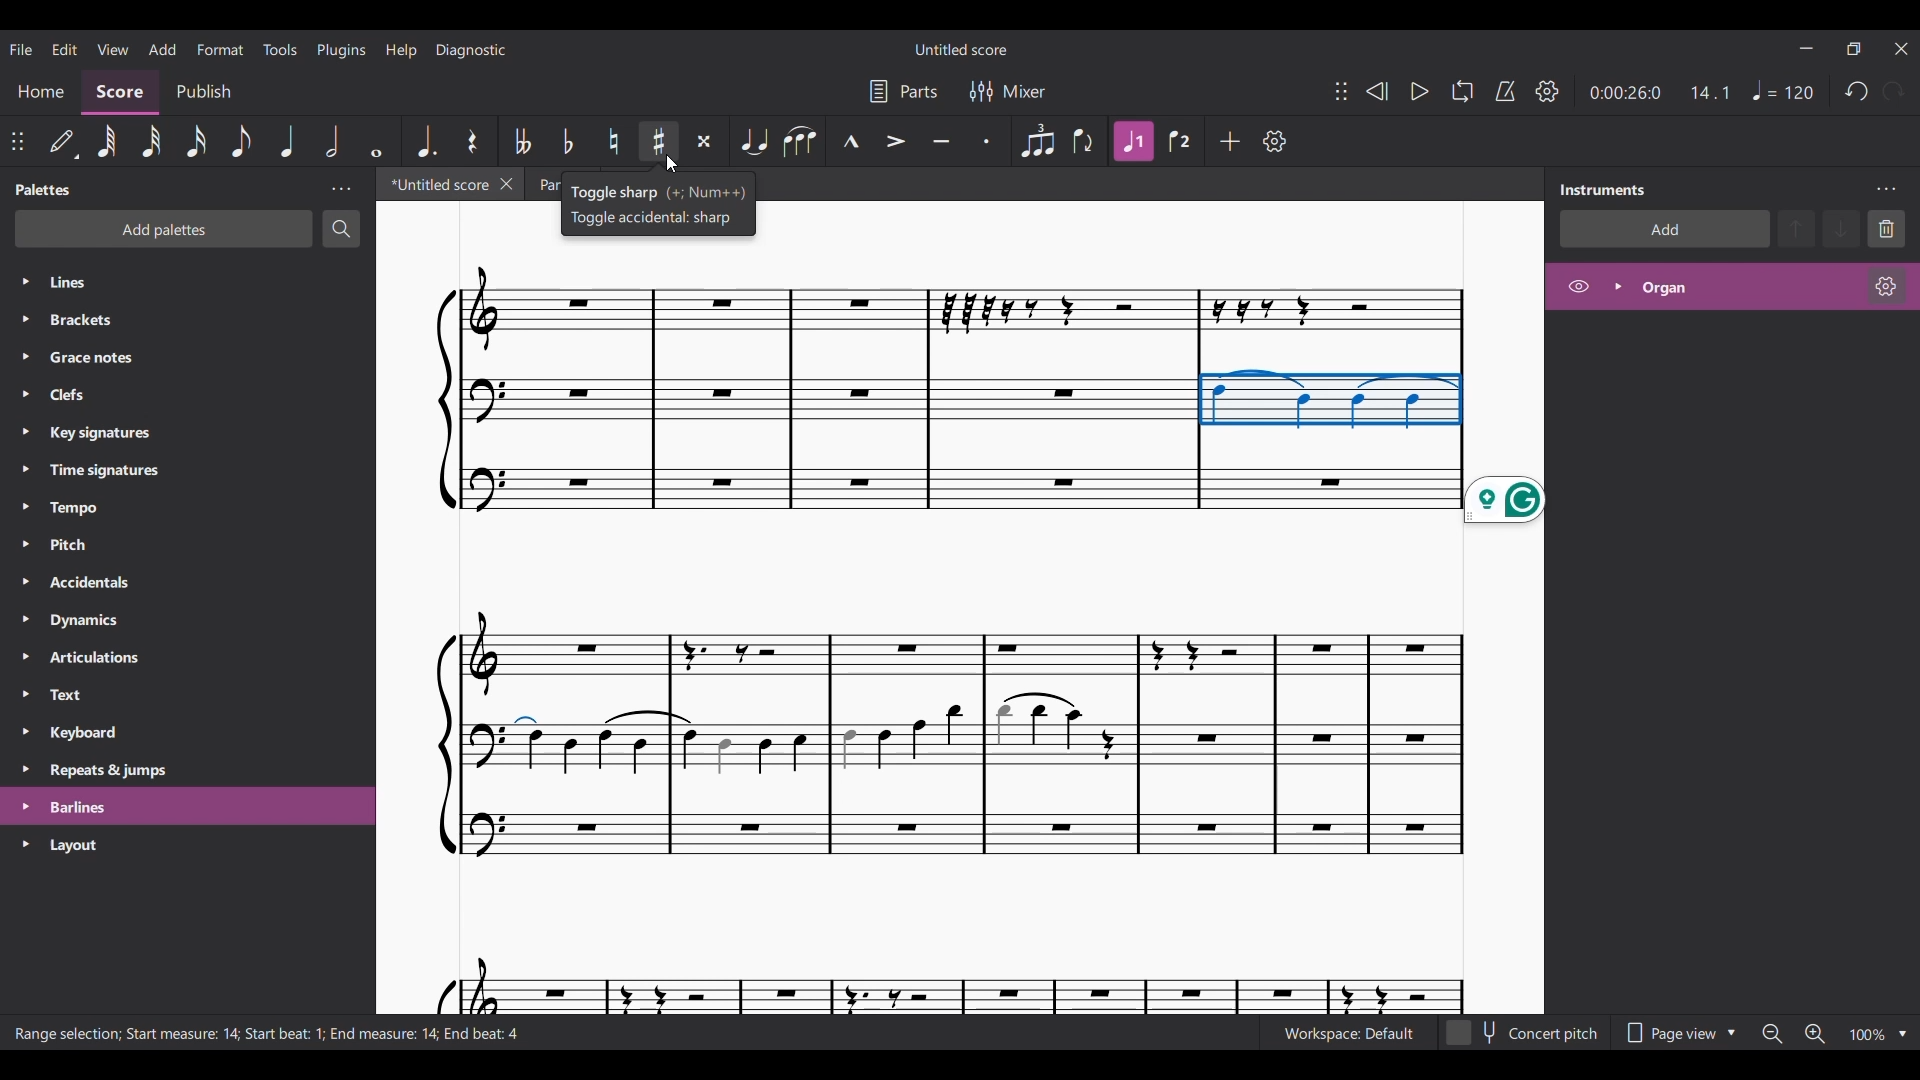  What do you see at coordinates (204, 93) in the screenshot?
I see `Publish section` at bounding box center [204, 93].